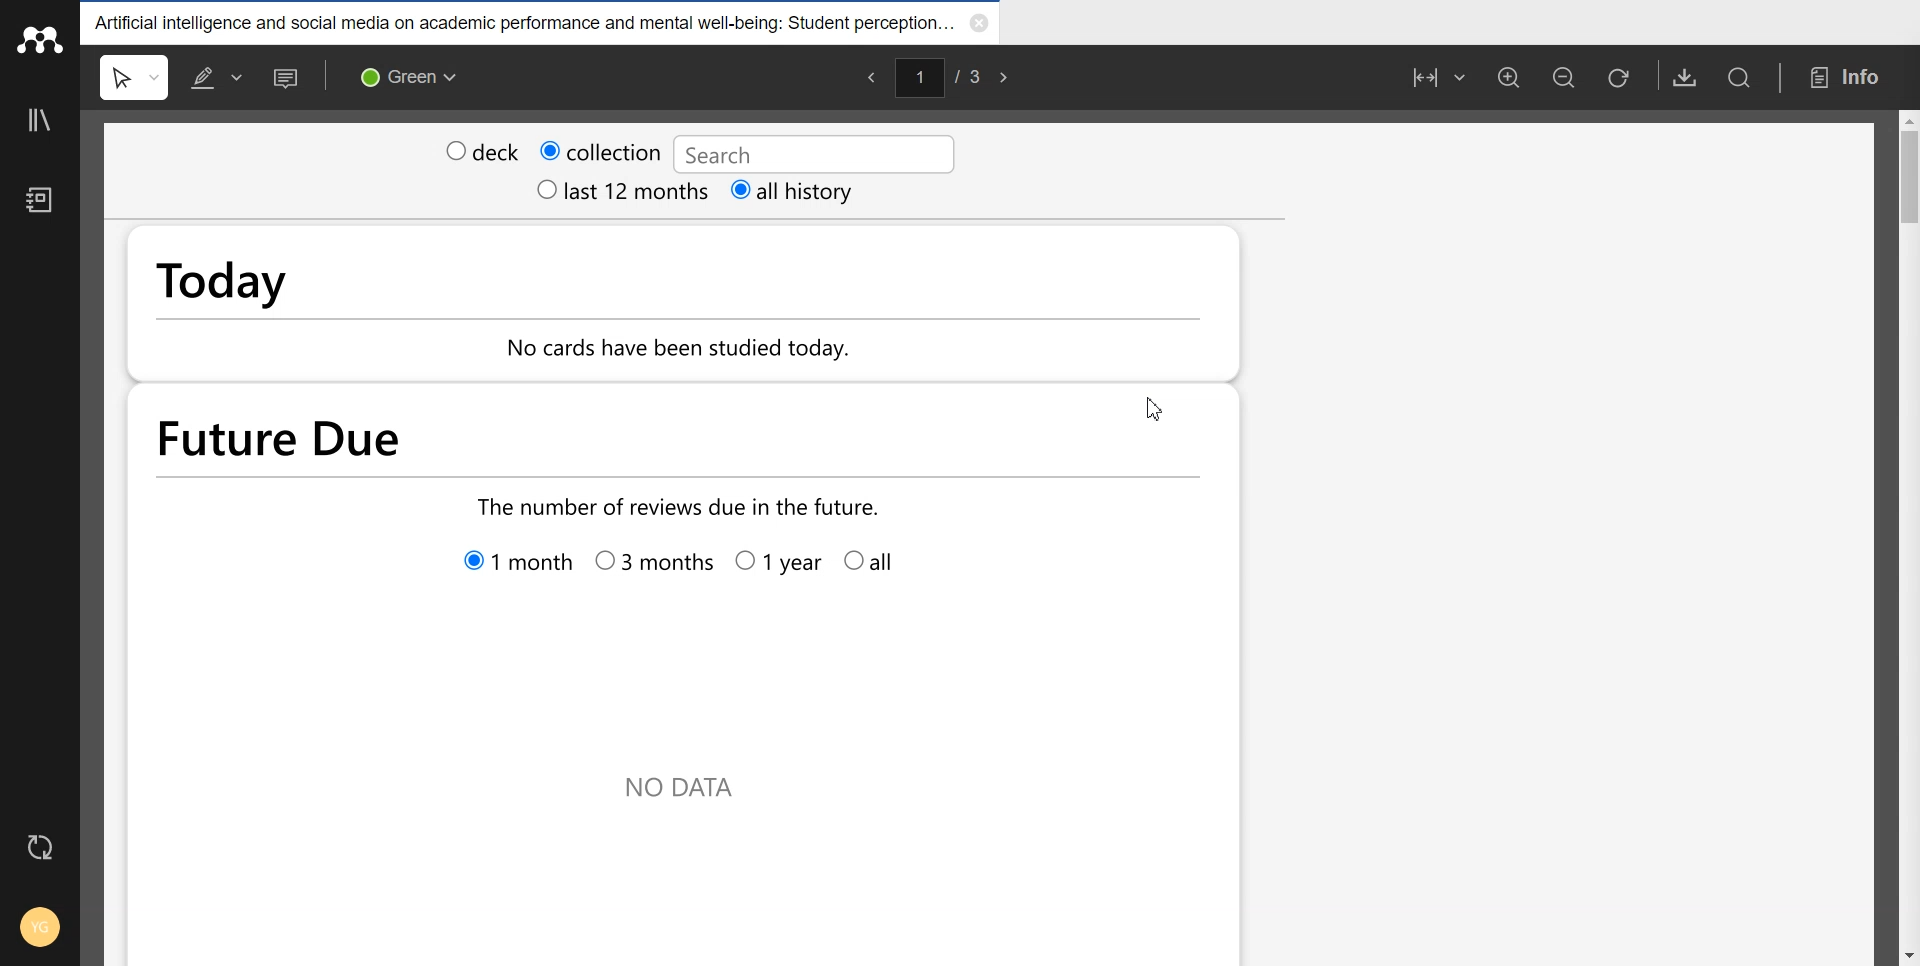 This screenshot has height=966, width=1920. What do you see at coordinates (984, 23) in the screenshot?
I see `close` at bounding box center [984, 23].